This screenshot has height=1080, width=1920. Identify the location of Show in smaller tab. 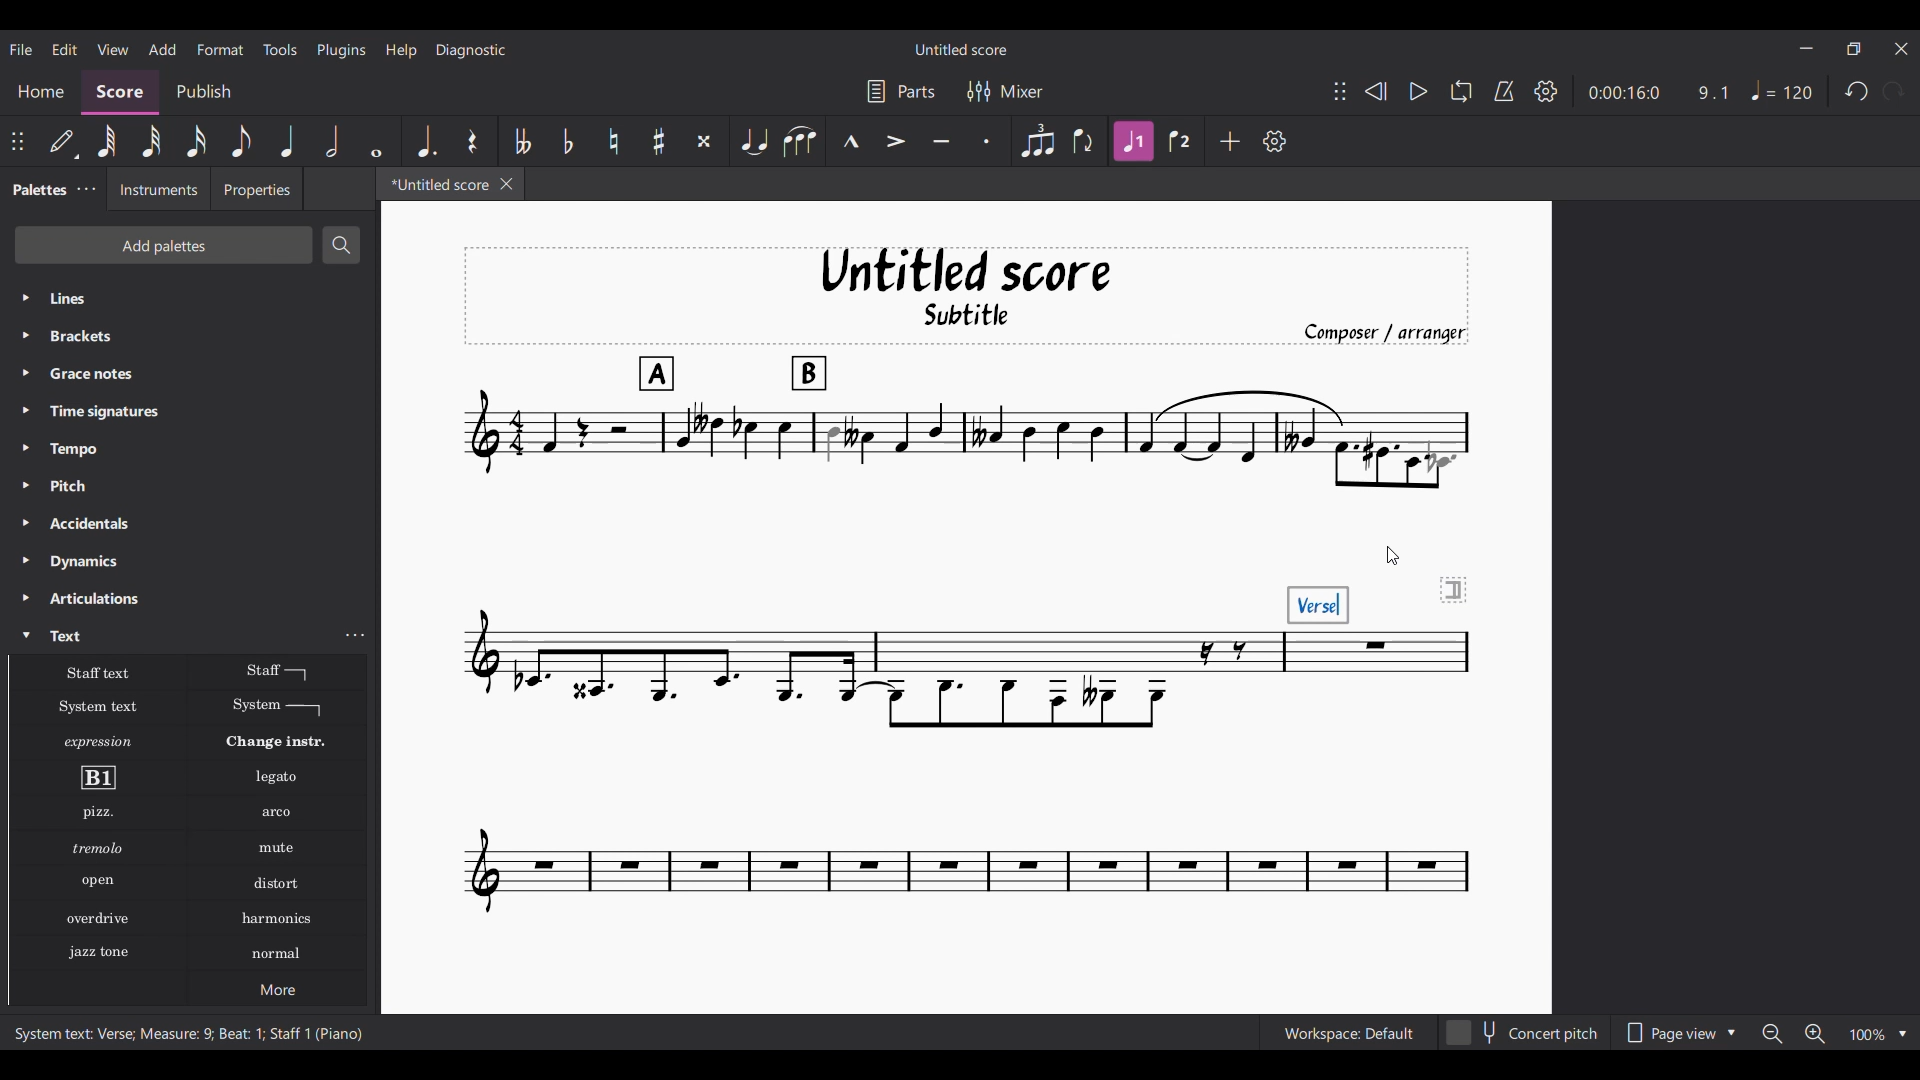
(1853, 49).